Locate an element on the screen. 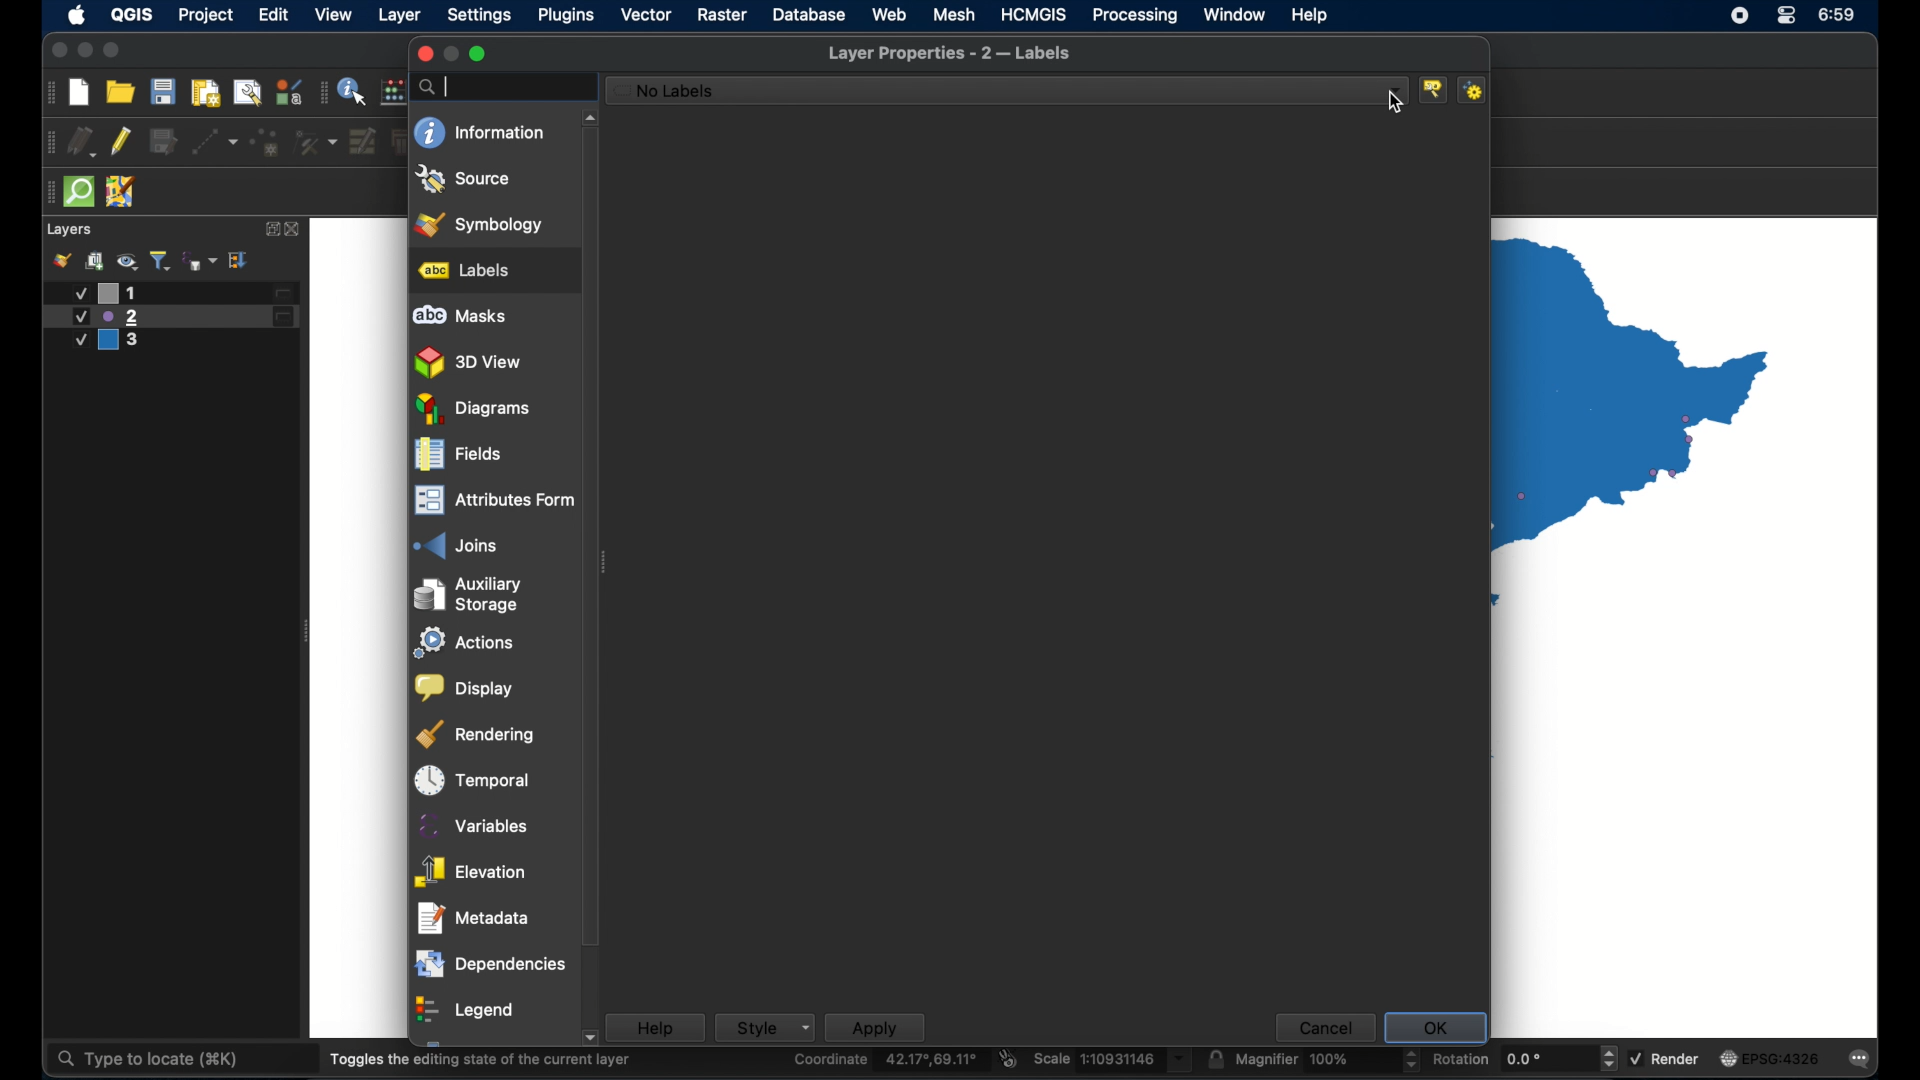 The width and height of the screenshot is (1920, 1080). expand is located at coordinates (240, 261).